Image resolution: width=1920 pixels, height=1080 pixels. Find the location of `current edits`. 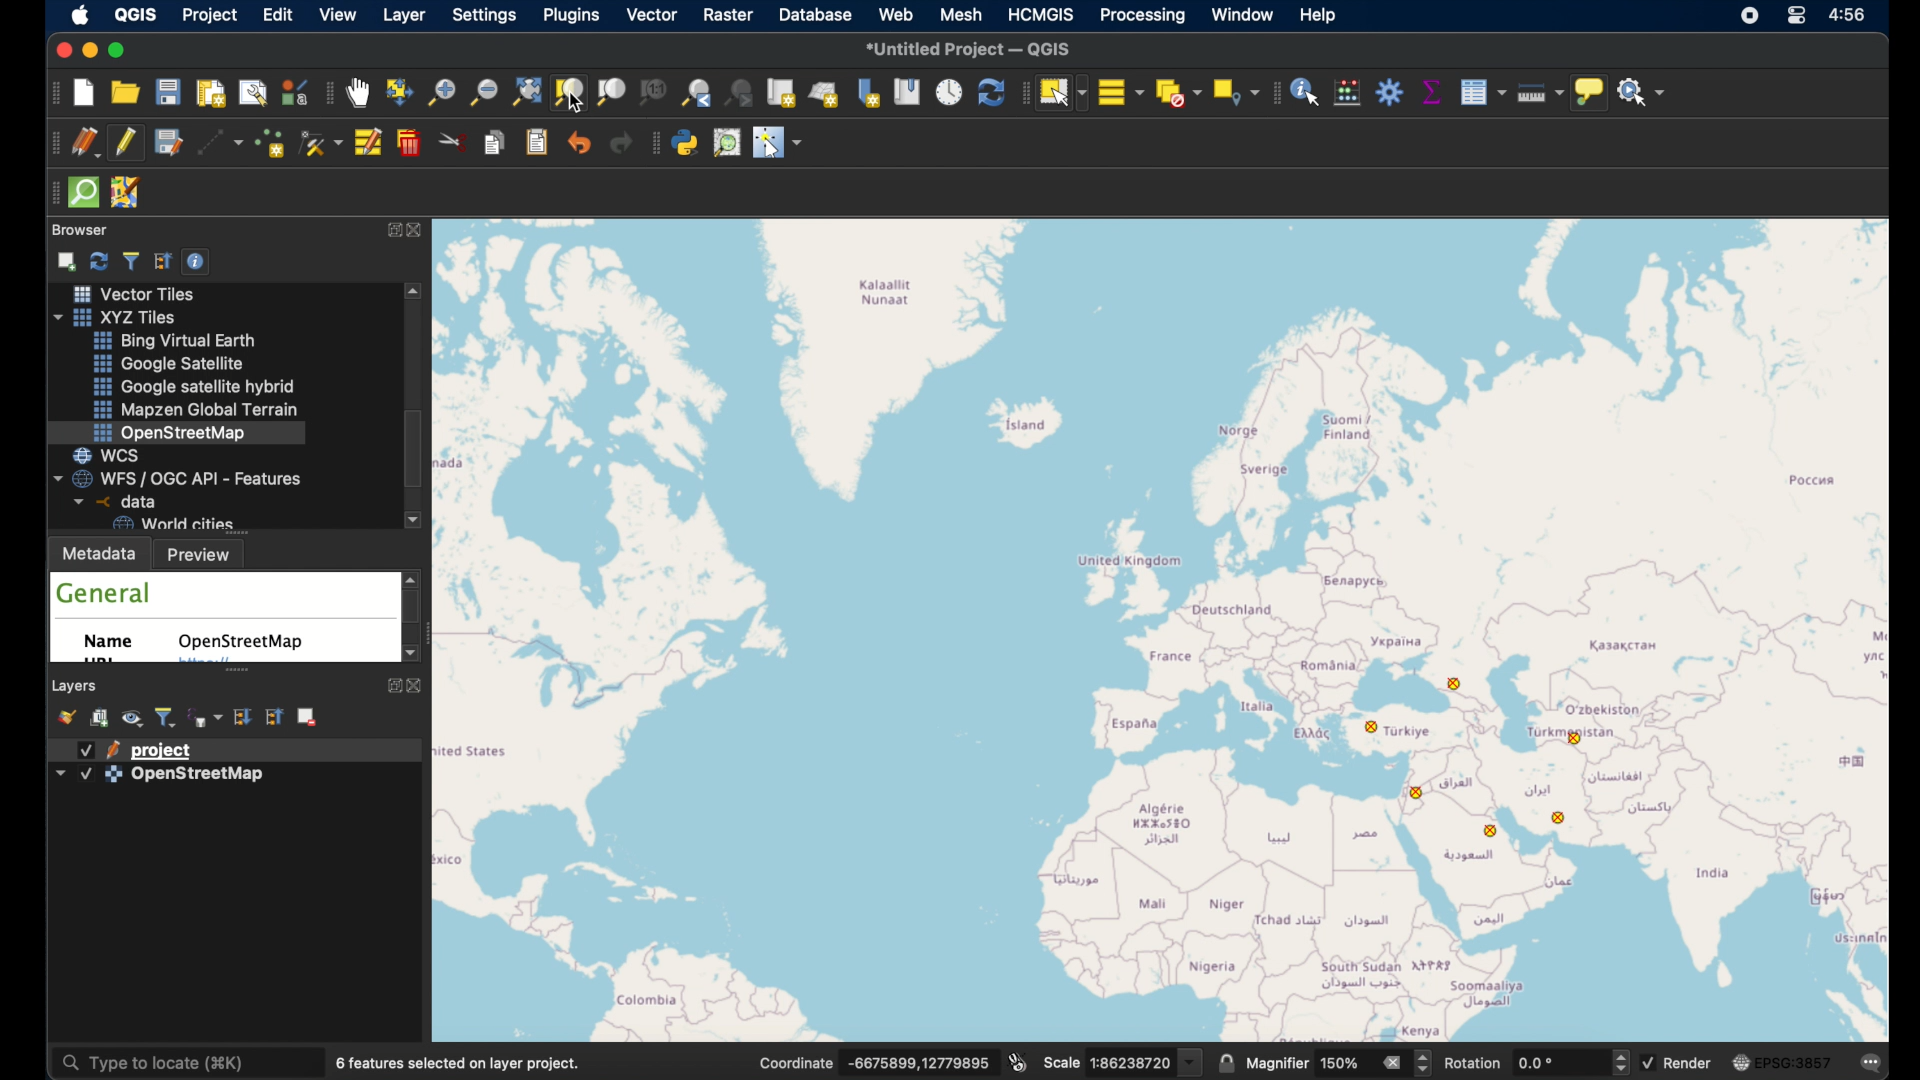

current edits is located at coordinates (85, 143).